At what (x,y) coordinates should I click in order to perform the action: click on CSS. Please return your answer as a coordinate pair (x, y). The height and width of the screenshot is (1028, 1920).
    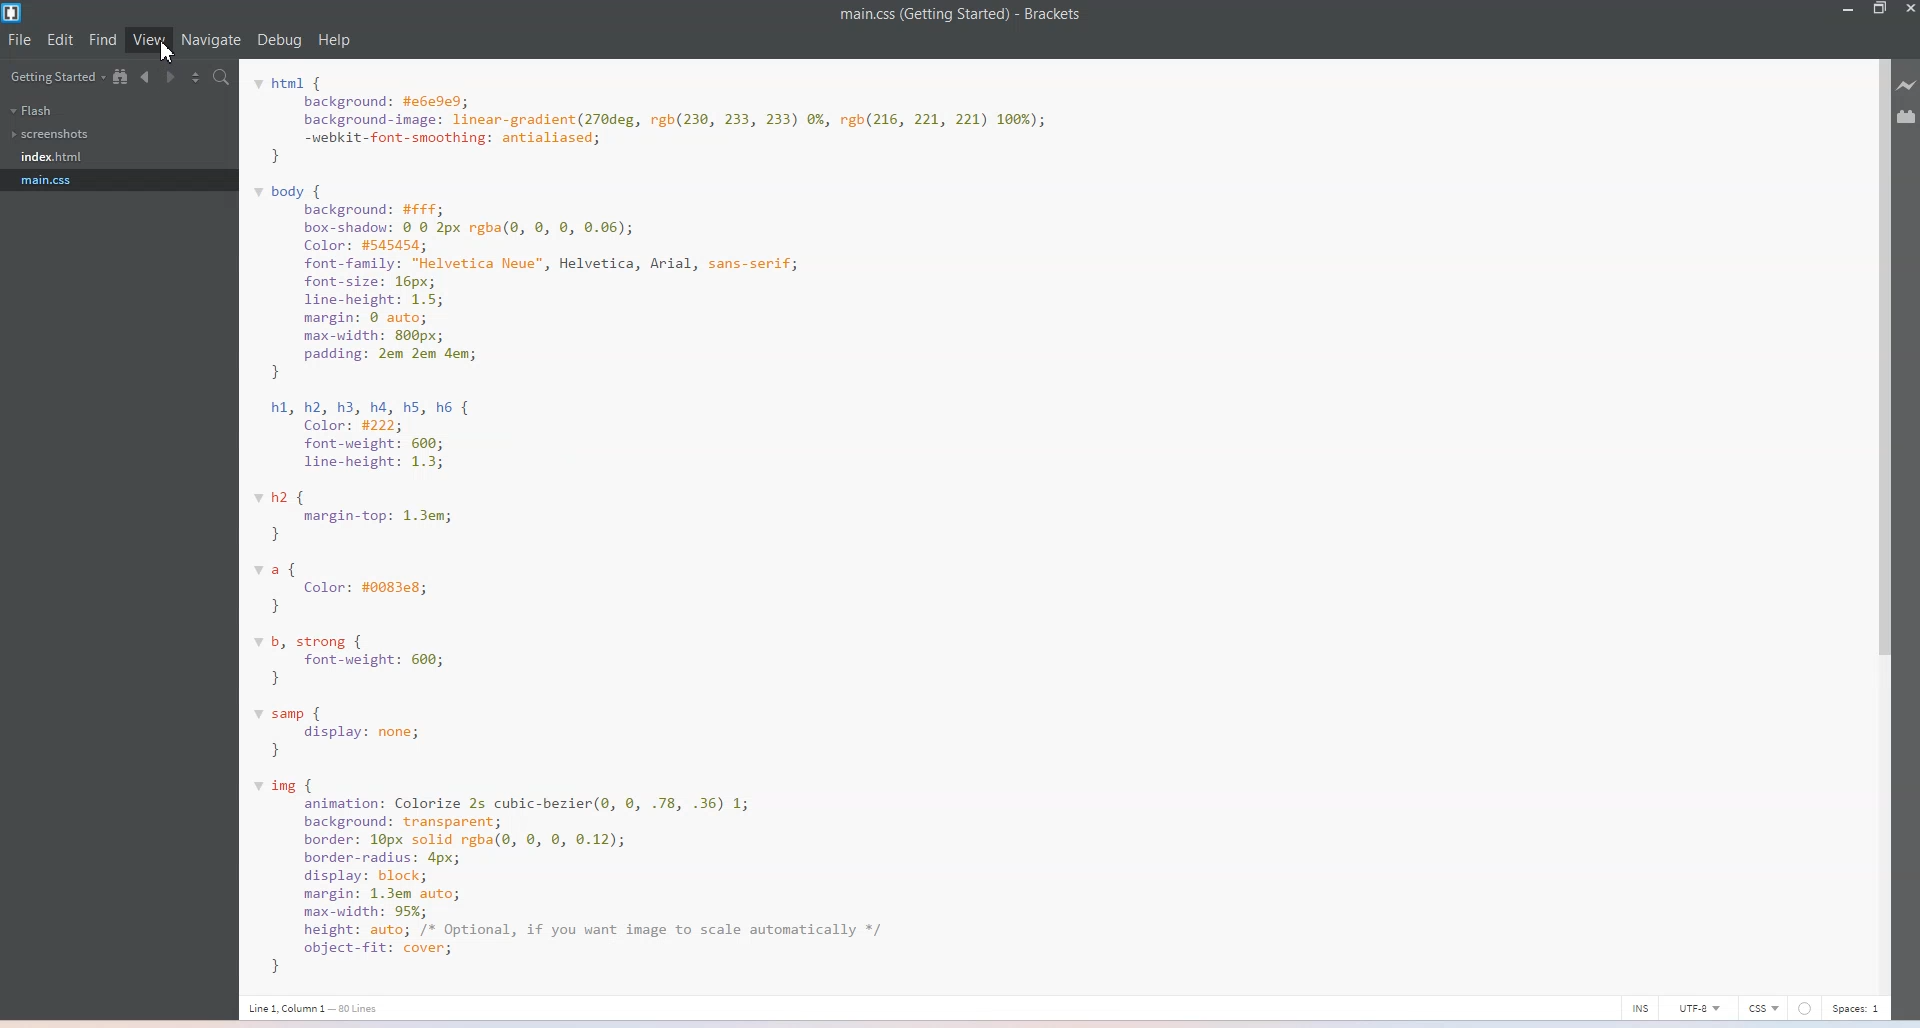
    Looking at the image, I should click on (1764, 1007).